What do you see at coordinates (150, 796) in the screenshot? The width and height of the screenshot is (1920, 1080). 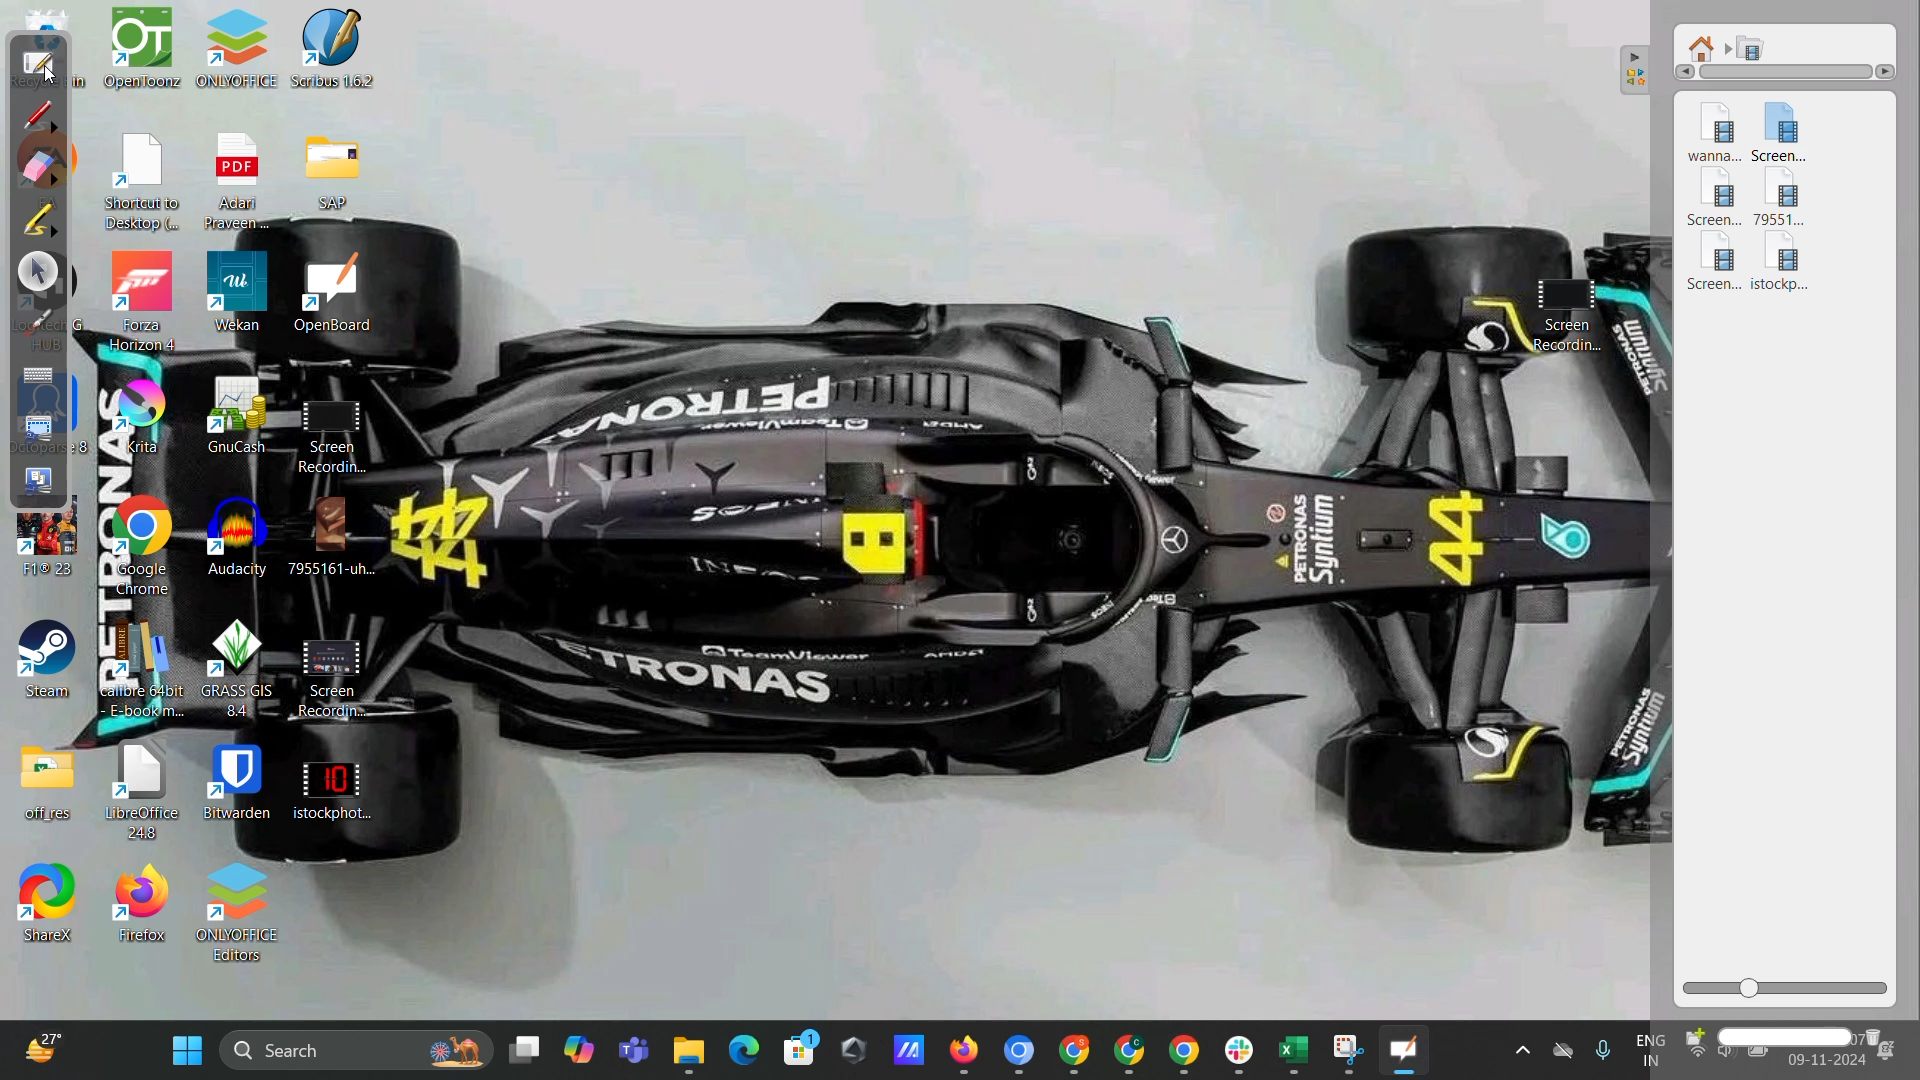 I see `LibreOffice 44.8` at bounding box center [150, 796].